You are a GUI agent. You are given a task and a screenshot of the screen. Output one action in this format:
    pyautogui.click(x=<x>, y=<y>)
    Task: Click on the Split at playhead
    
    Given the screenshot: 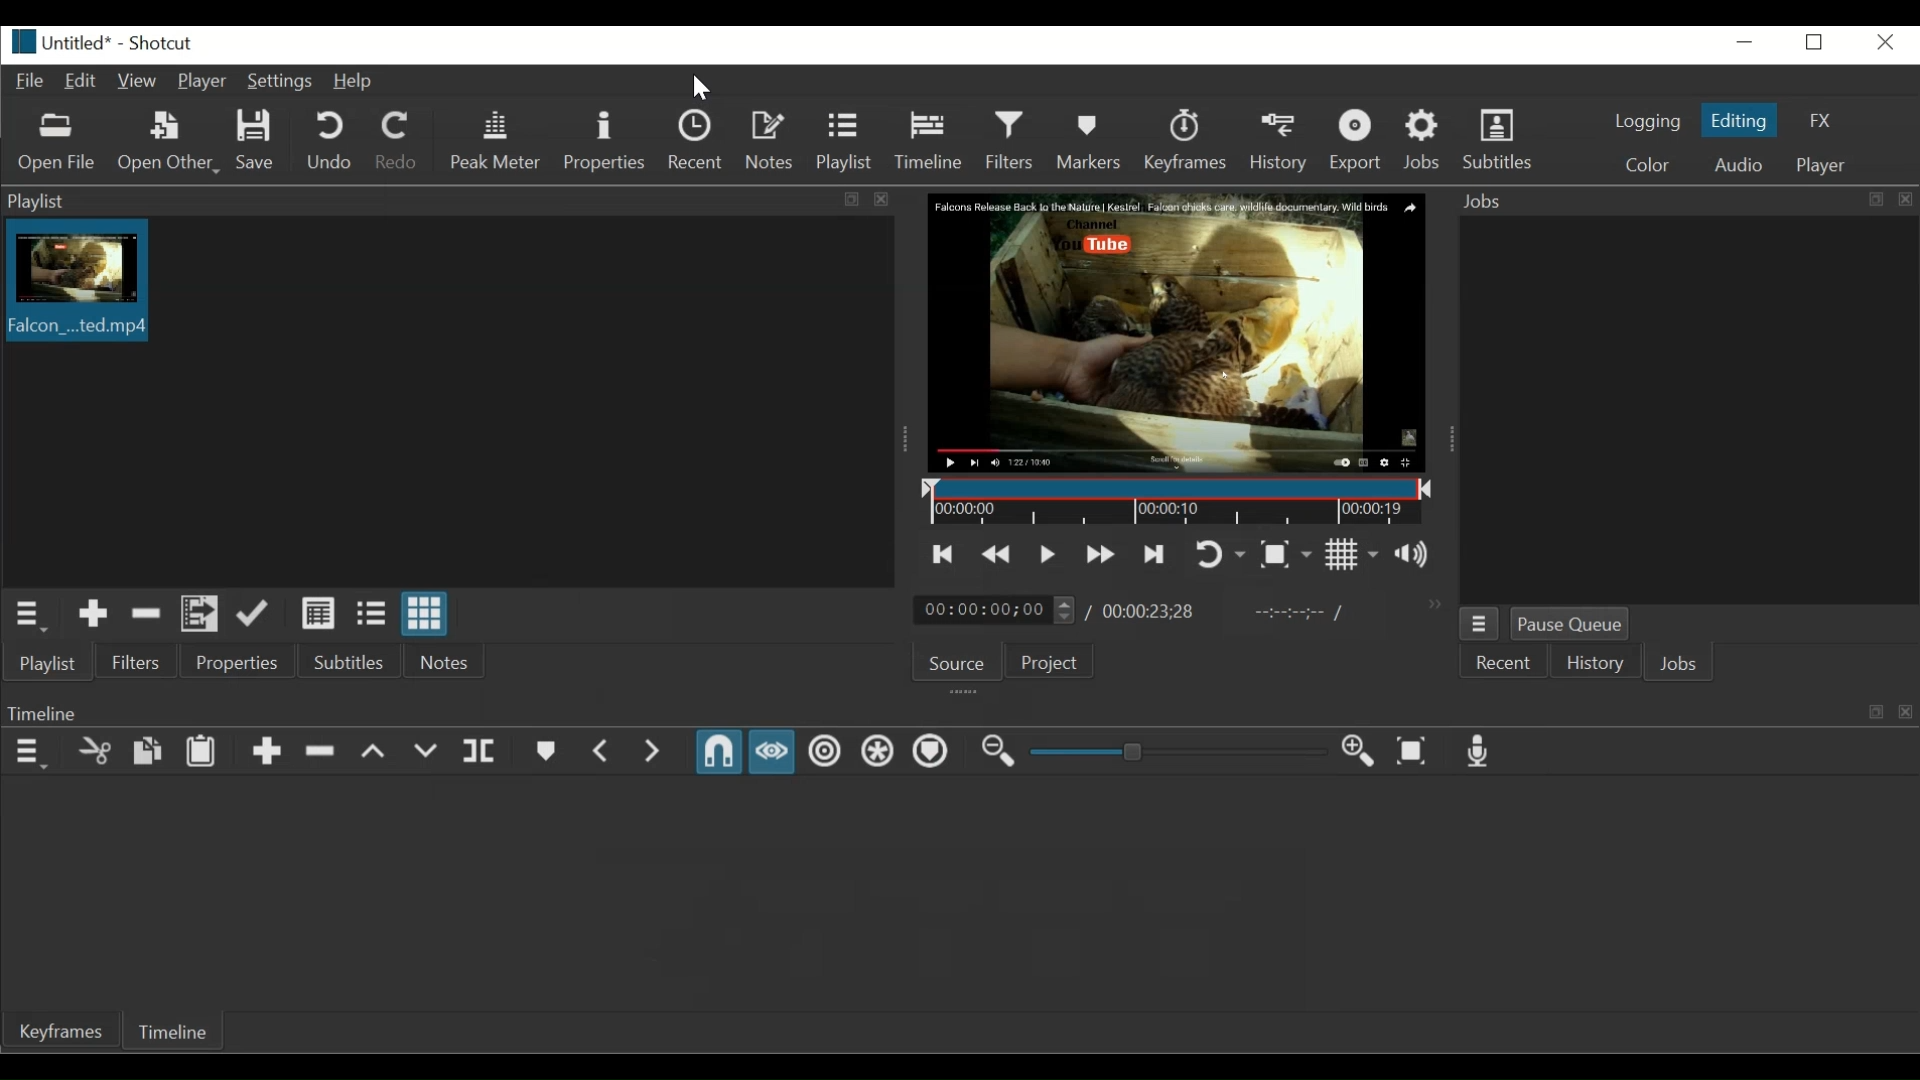 What is the action you would take?
    pyautogui.click(x=478, y=752)
    